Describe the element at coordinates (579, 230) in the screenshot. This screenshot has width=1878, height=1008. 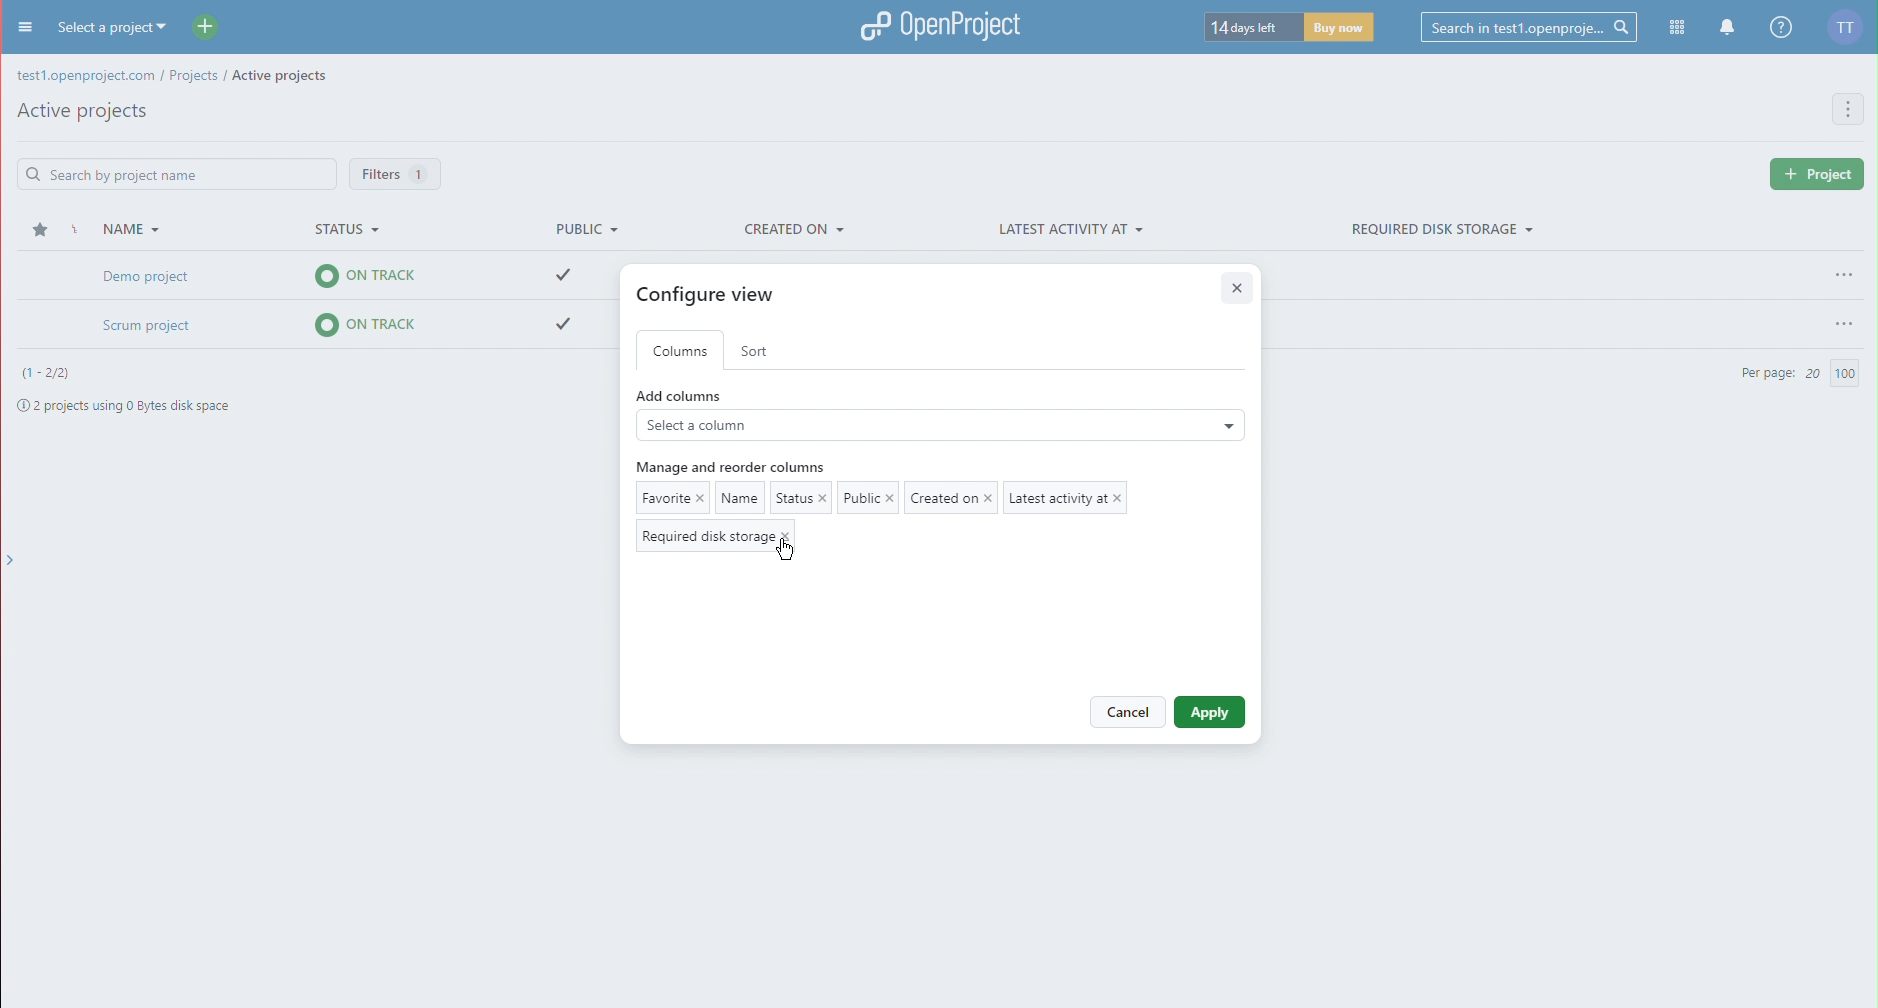
I see `Public` at that location.